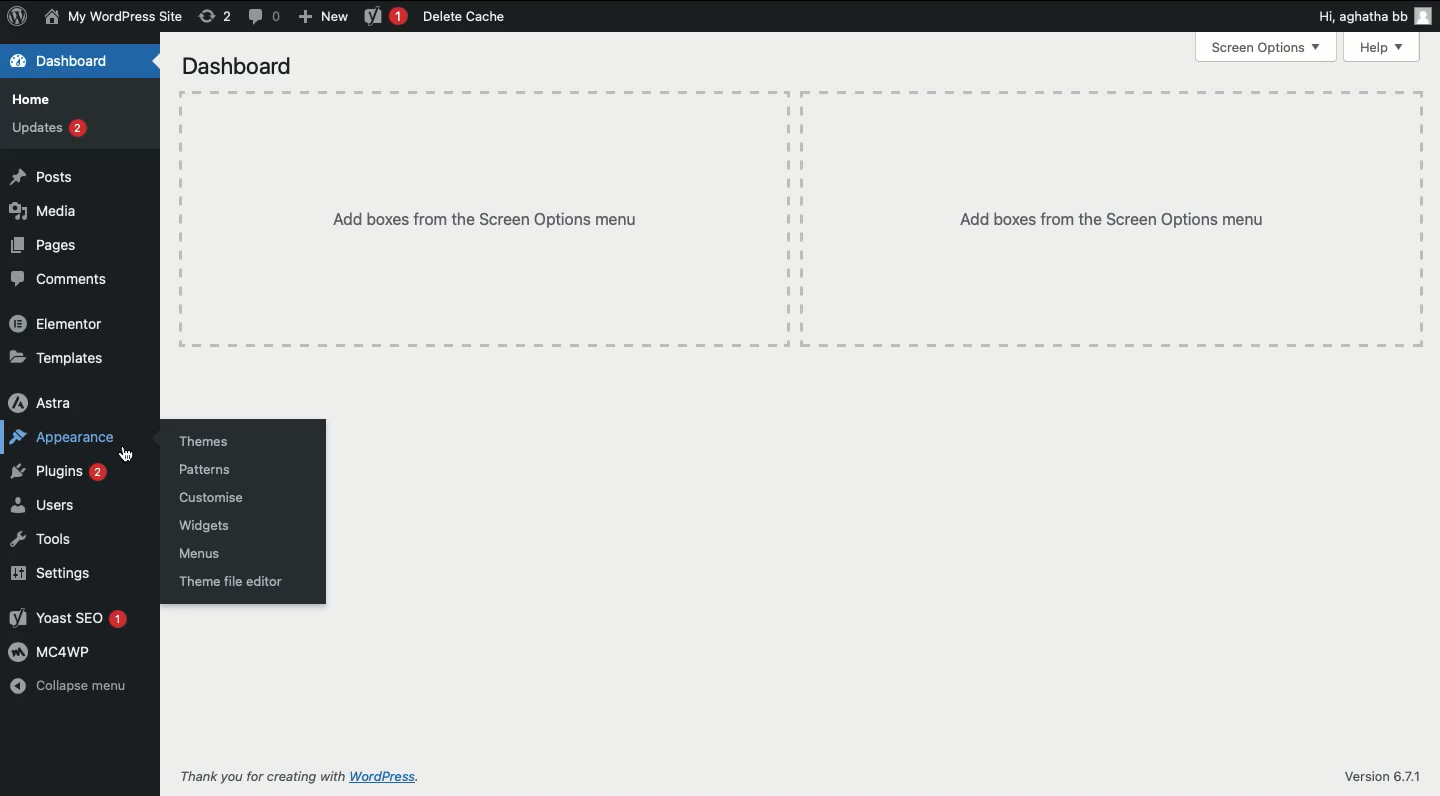  Describe the element at coordinates (125, 452) in the screenshot. I see `cursor` at that location.